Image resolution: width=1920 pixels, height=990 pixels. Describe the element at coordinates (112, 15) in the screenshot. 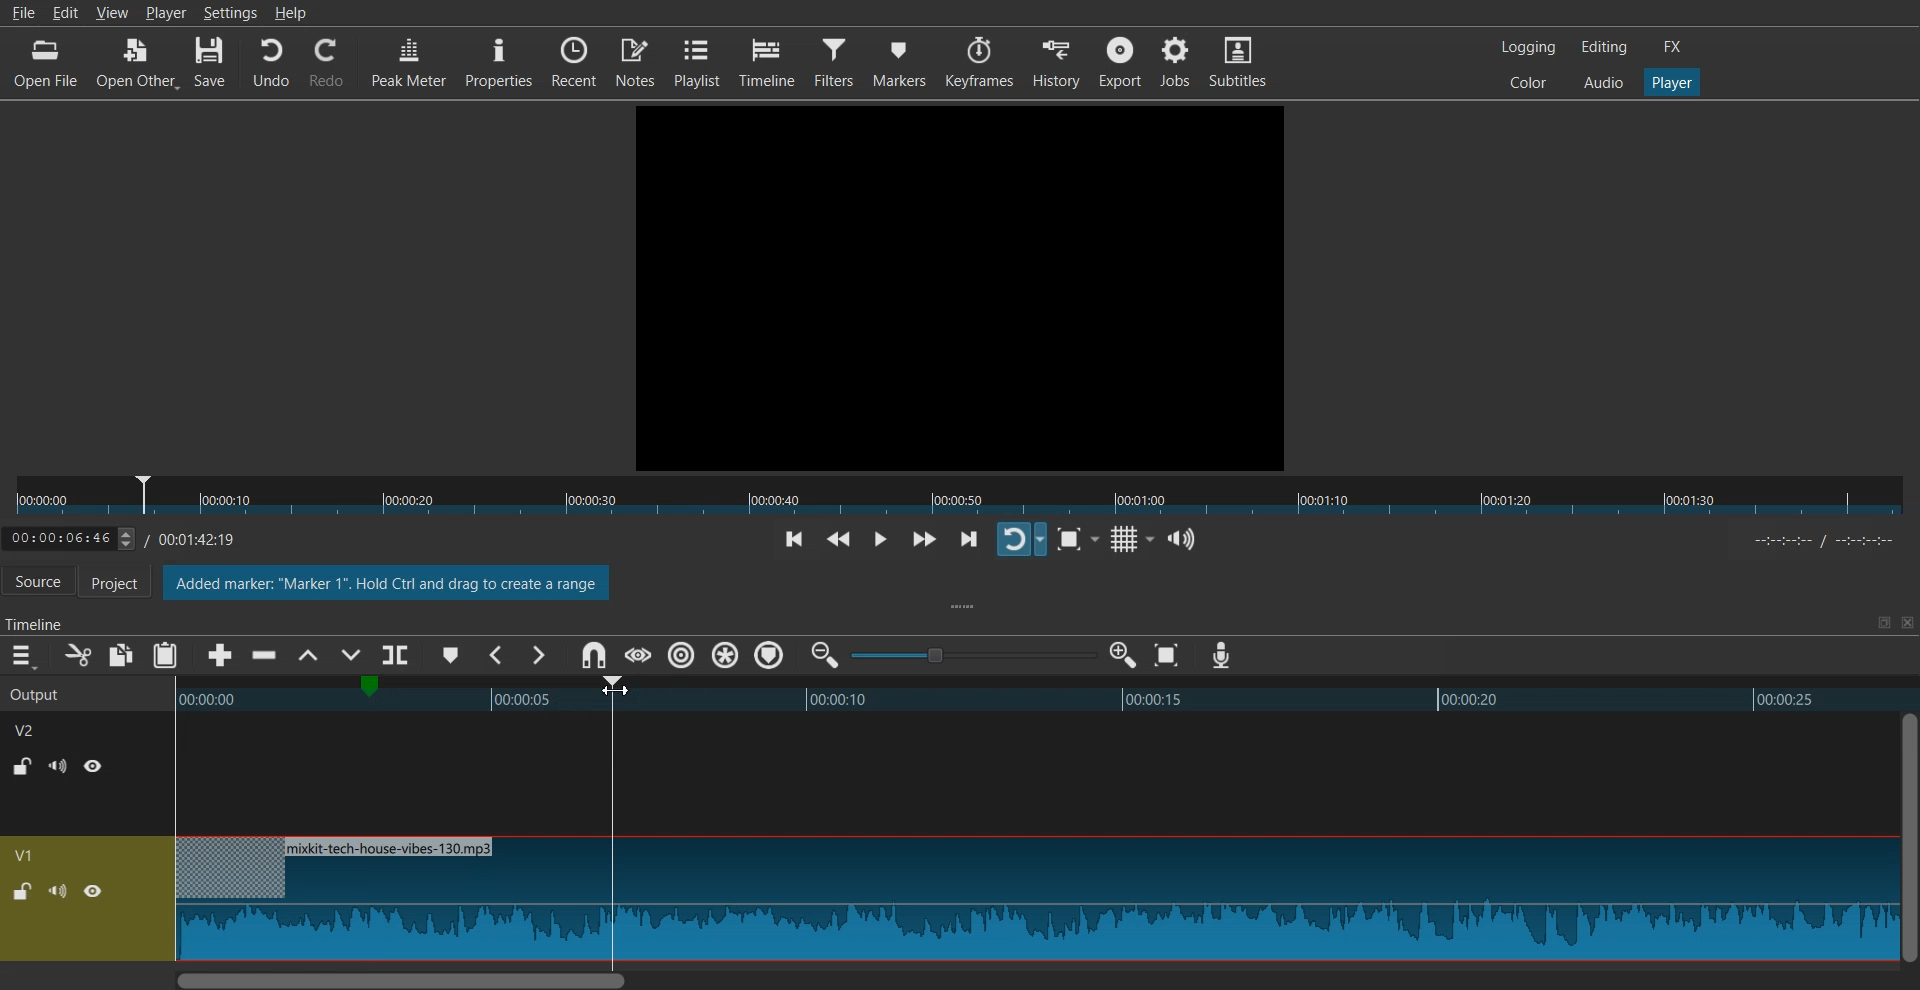

I see `View` at that location.